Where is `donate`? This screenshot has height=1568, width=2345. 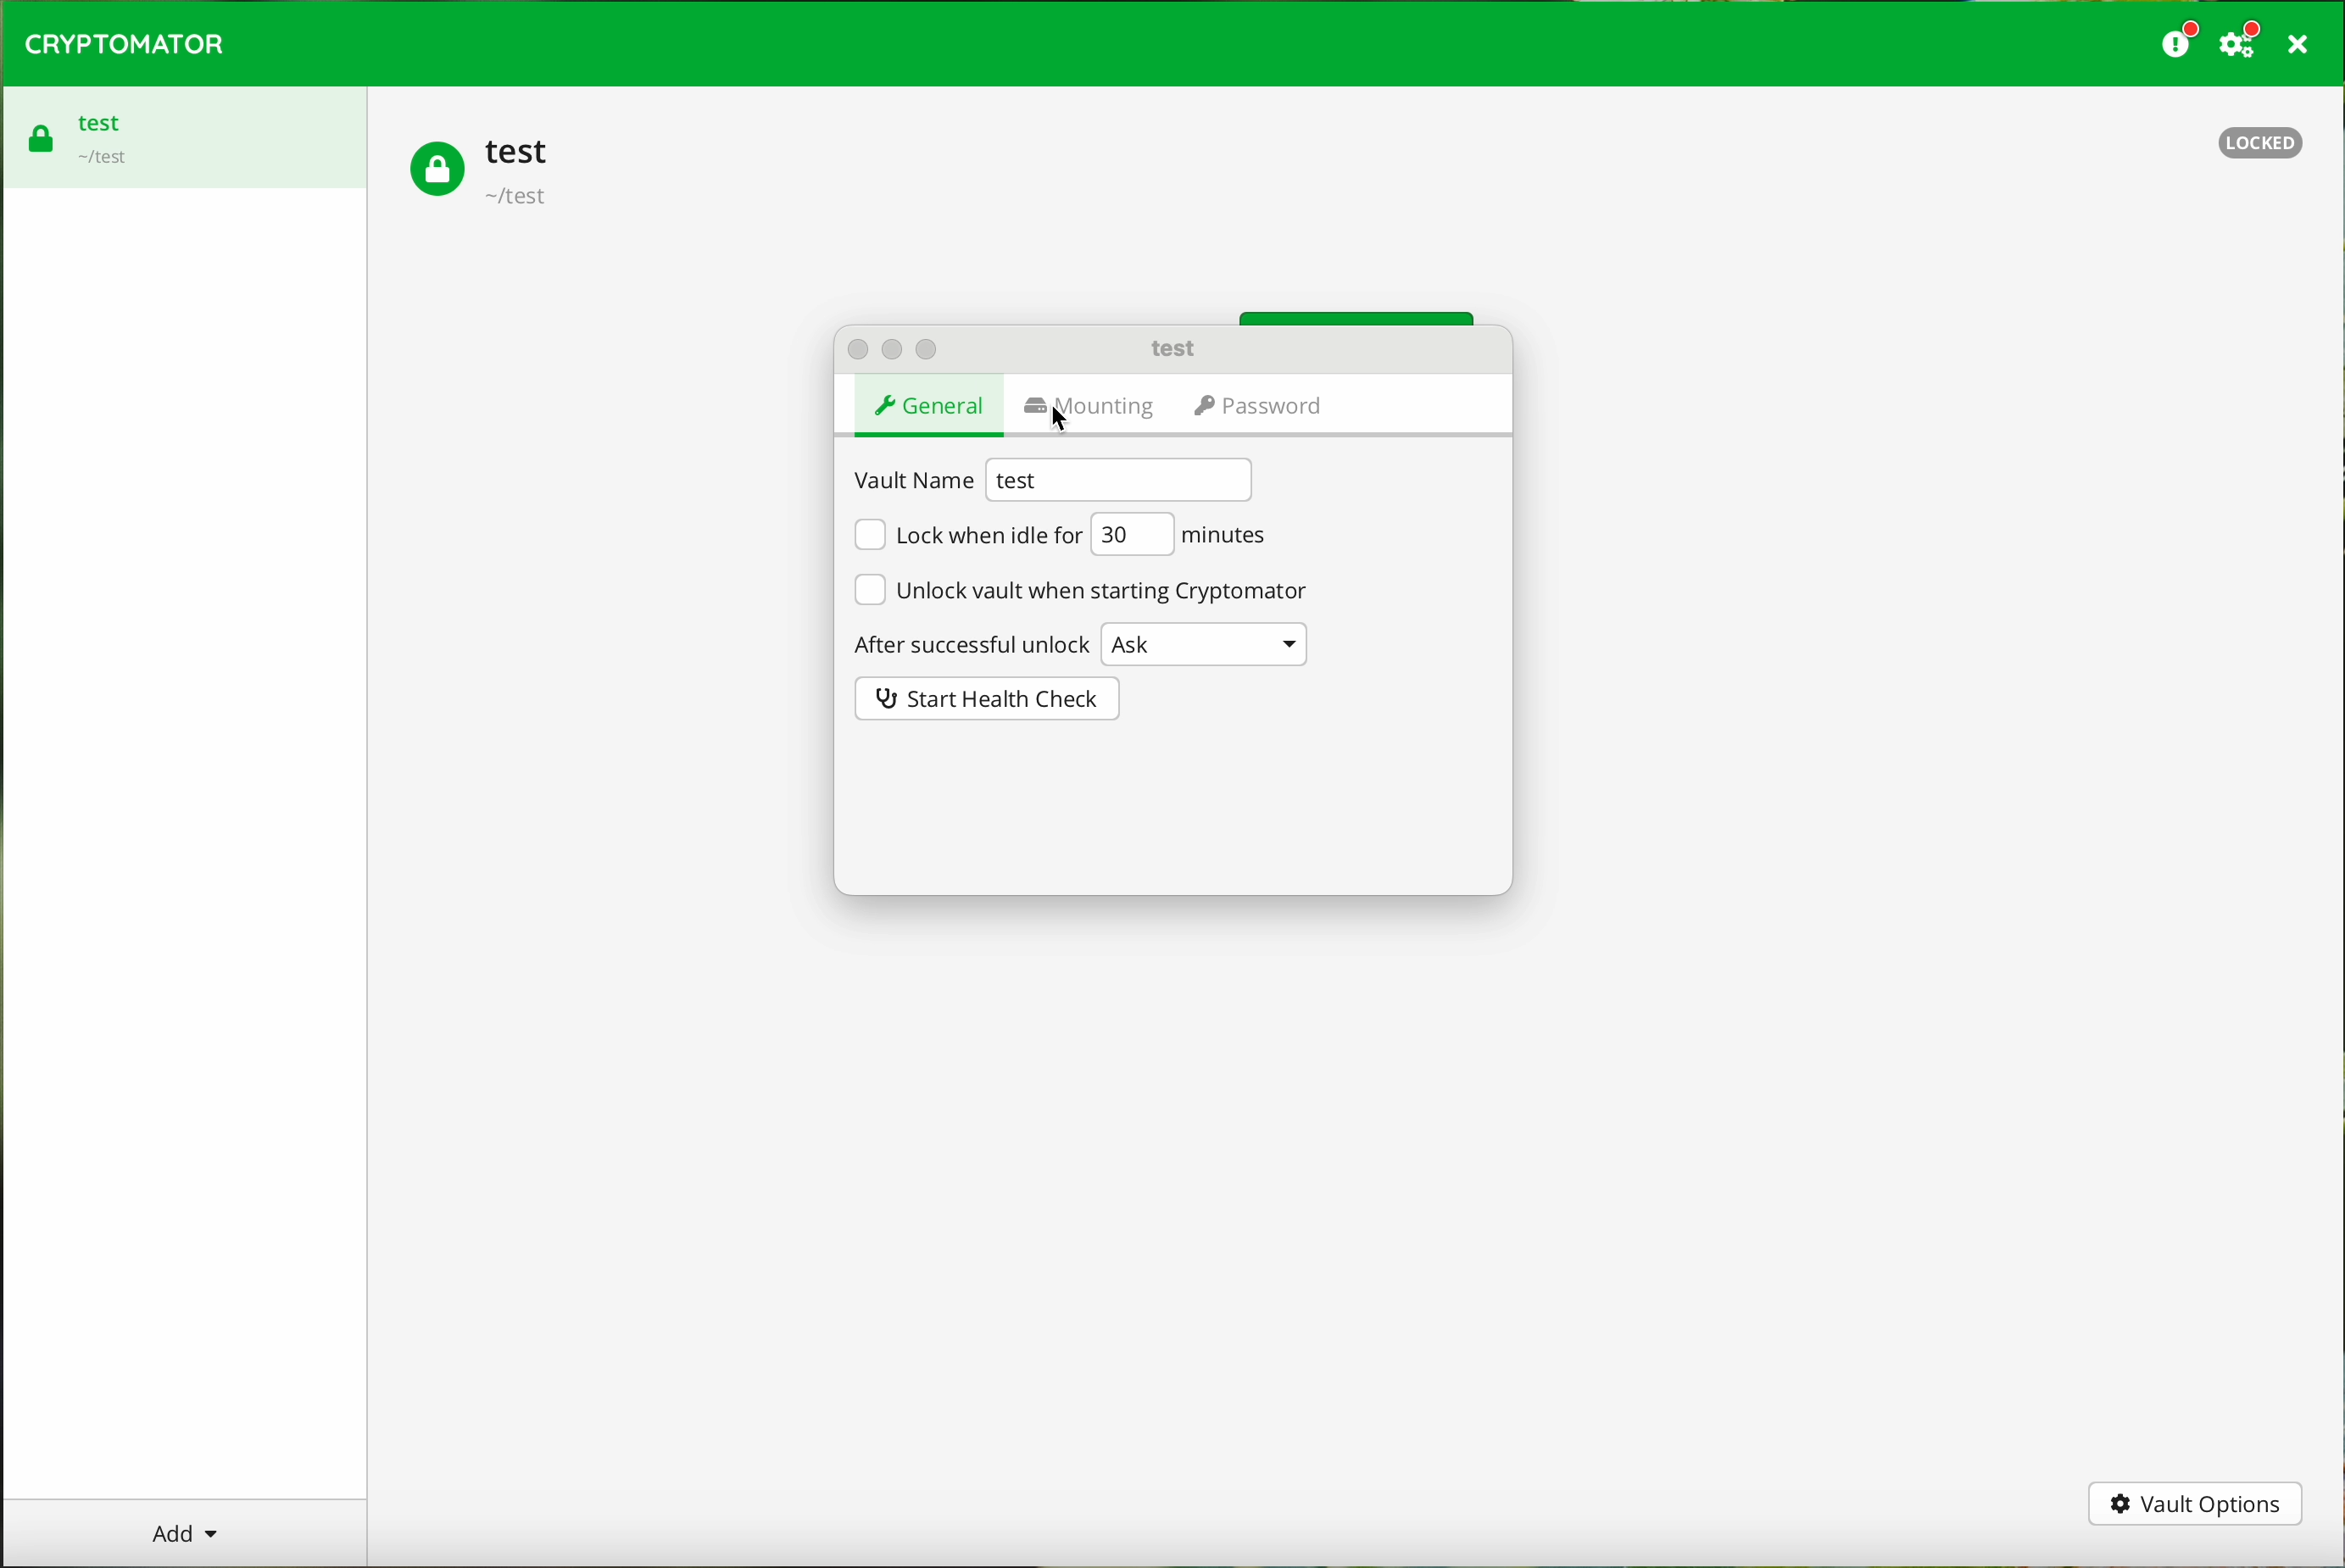 donate is located at coordinates (2176, 43).